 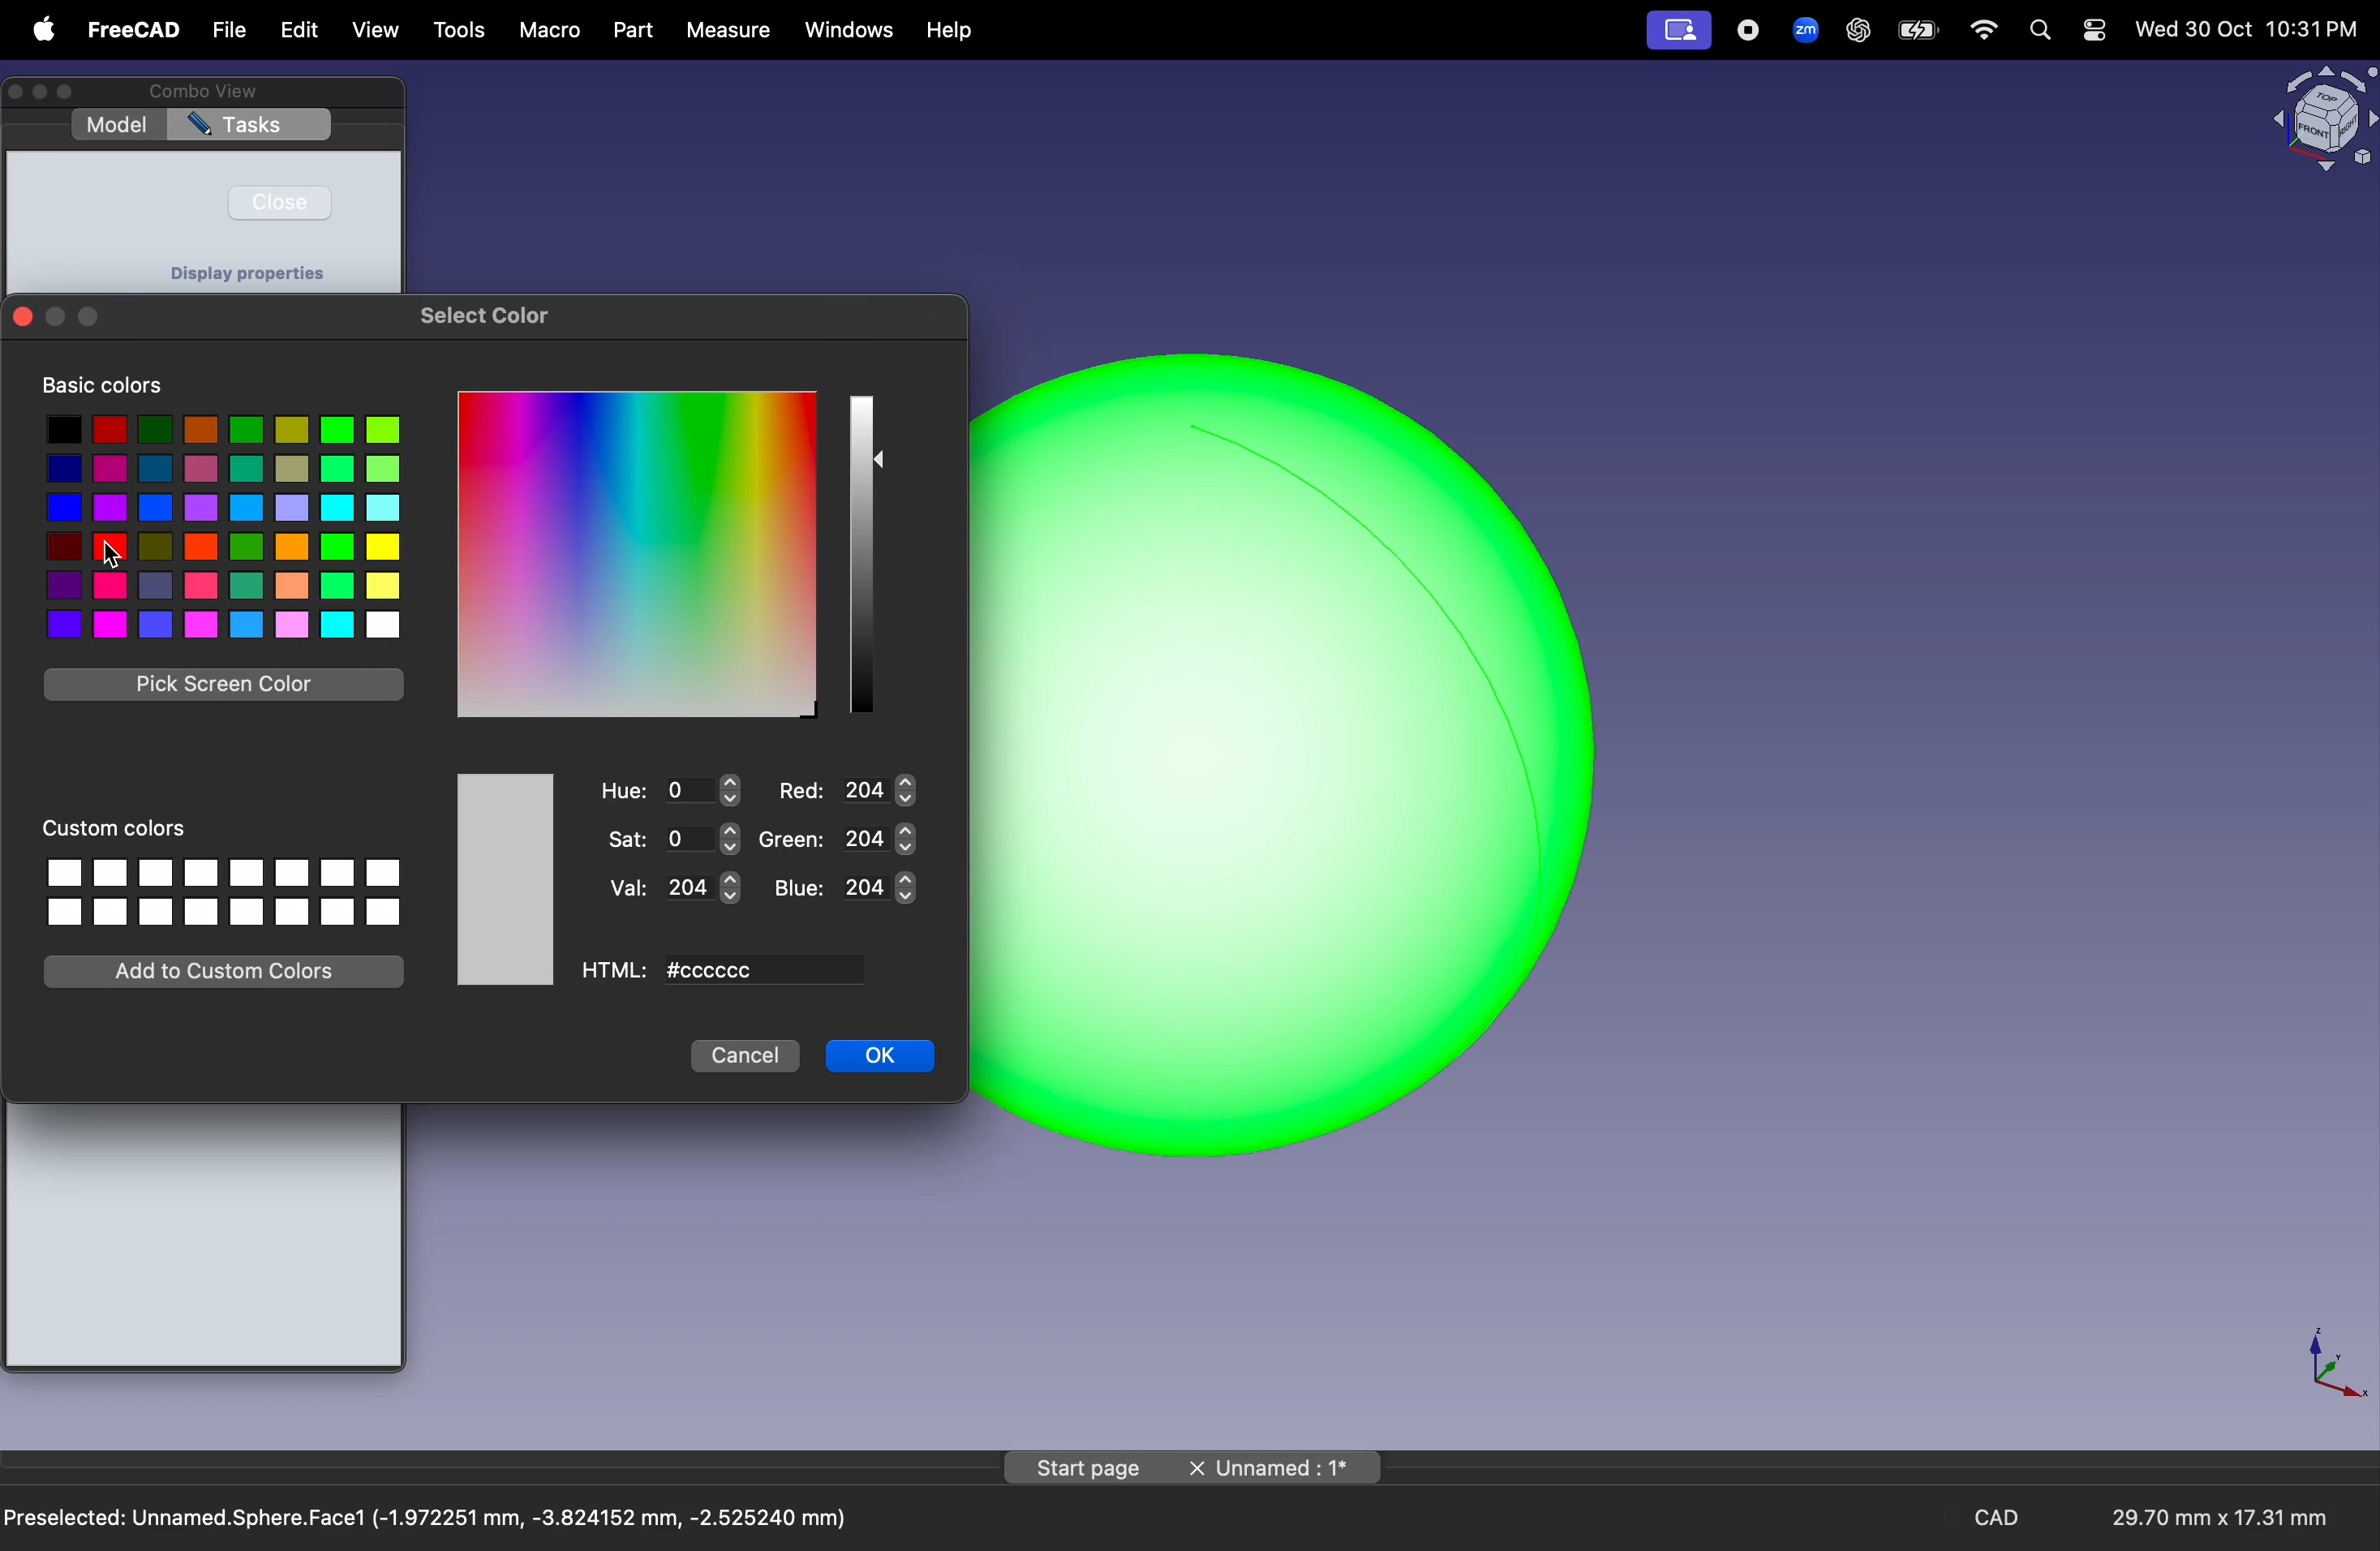 What do you see at coordinates (44, 92) in the screenshot?
I see `minimize` at bounding box center [44, 92].